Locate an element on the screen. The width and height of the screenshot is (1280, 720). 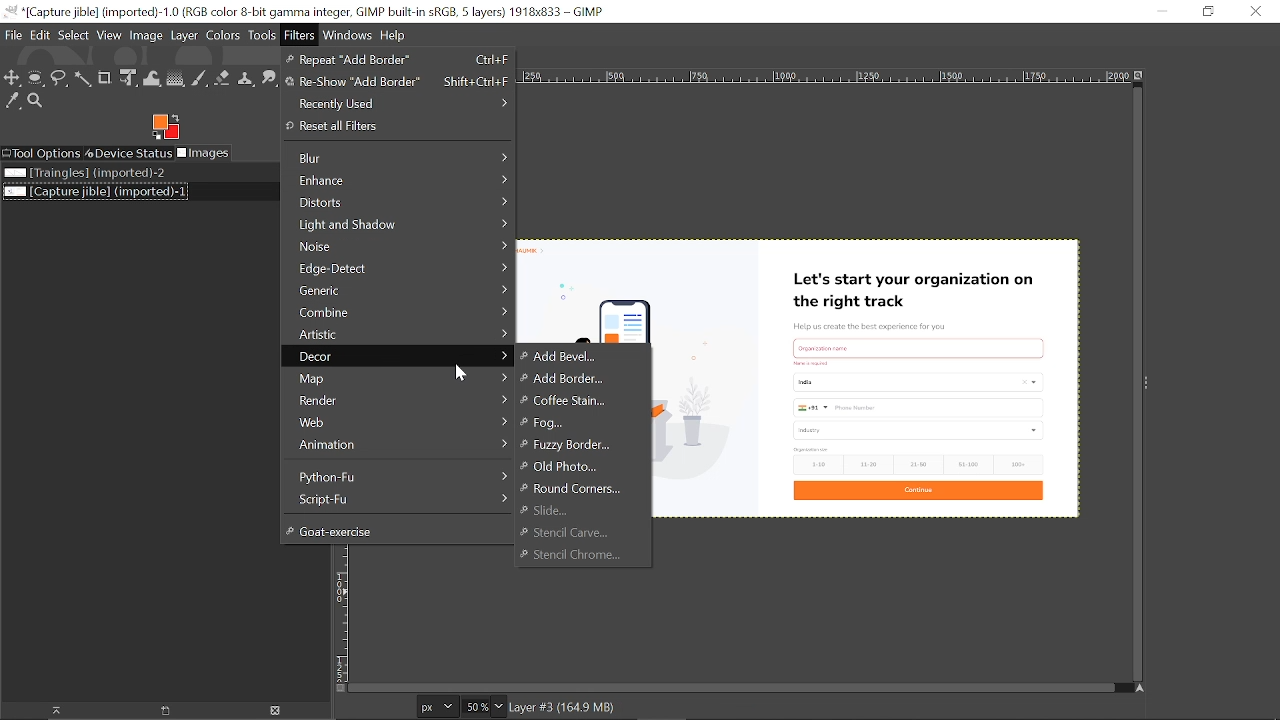
Crop tool is located at coordinates (105, 78).